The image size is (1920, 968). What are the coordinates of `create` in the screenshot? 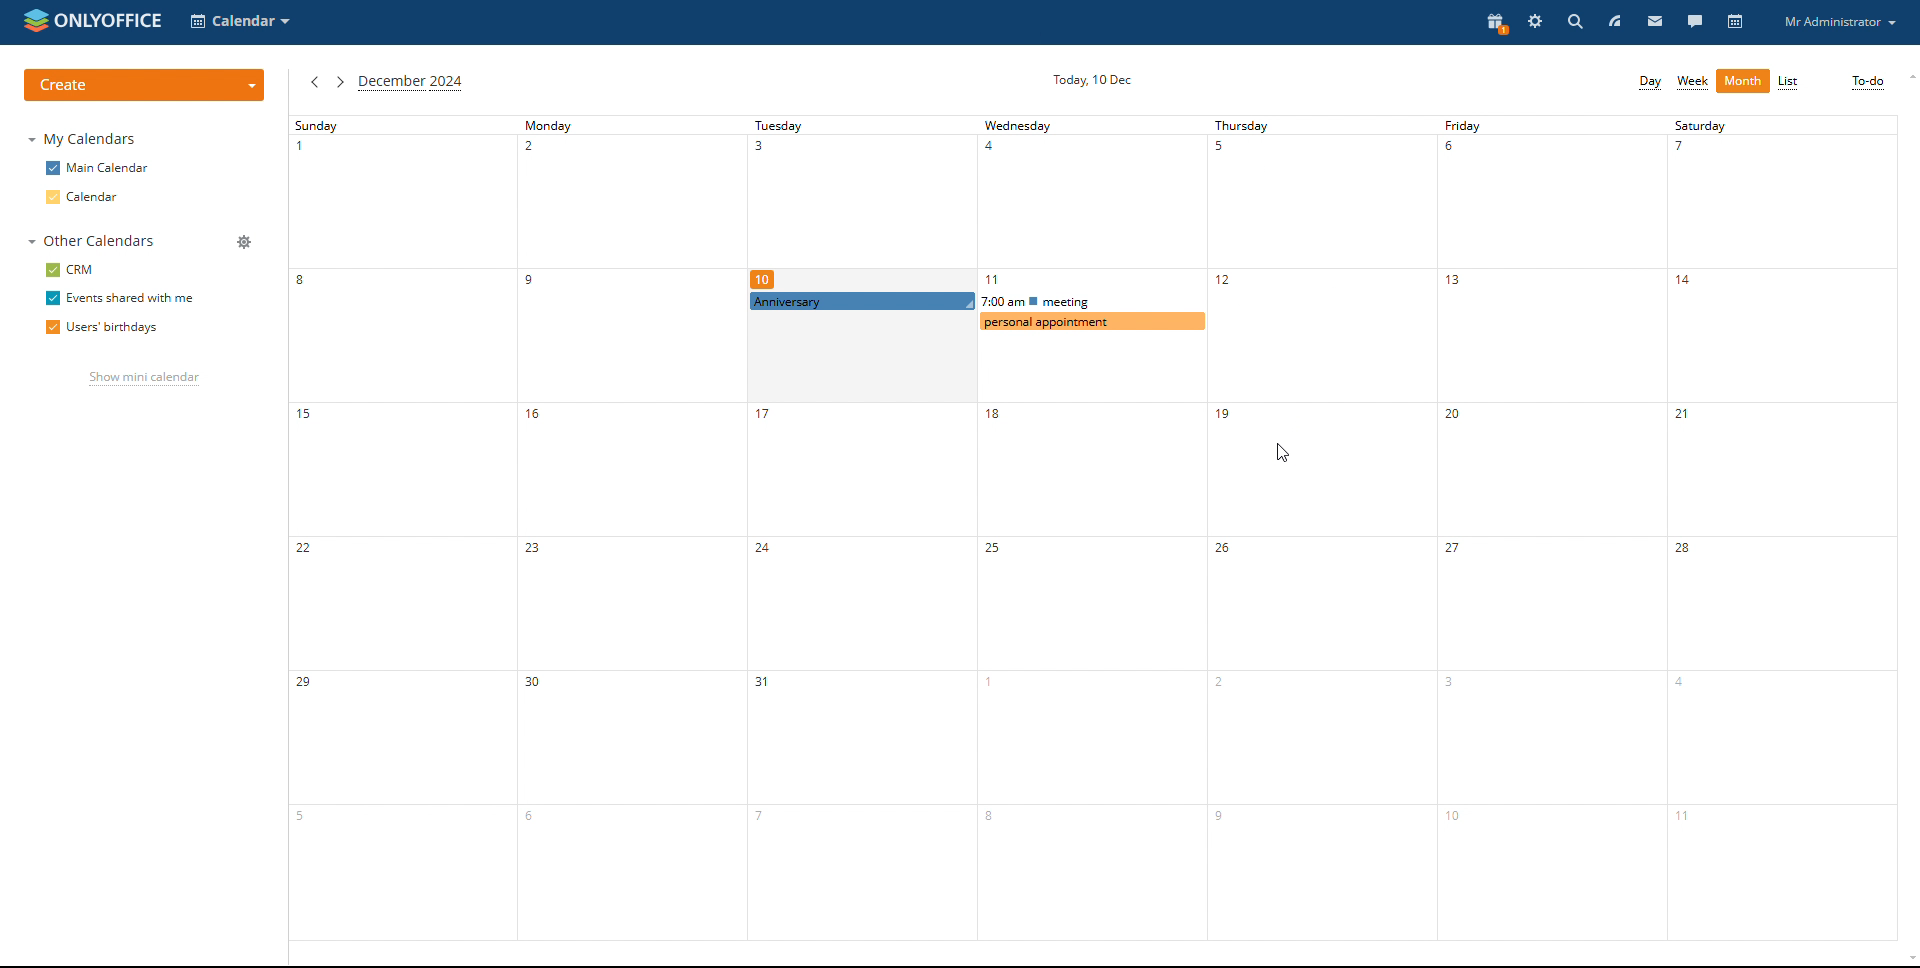 It's located at (145, 84).